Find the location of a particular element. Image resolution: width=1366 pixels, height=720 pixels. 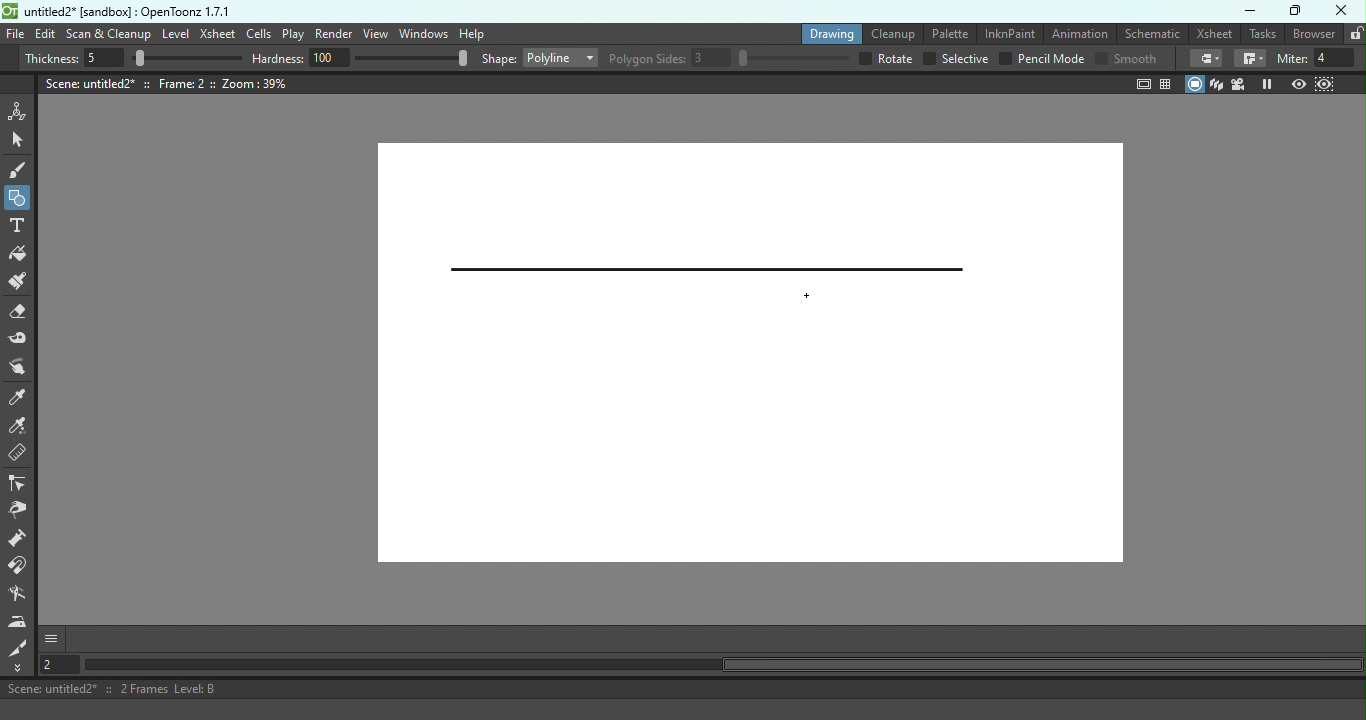

Play is located at coordinates (293, 34).